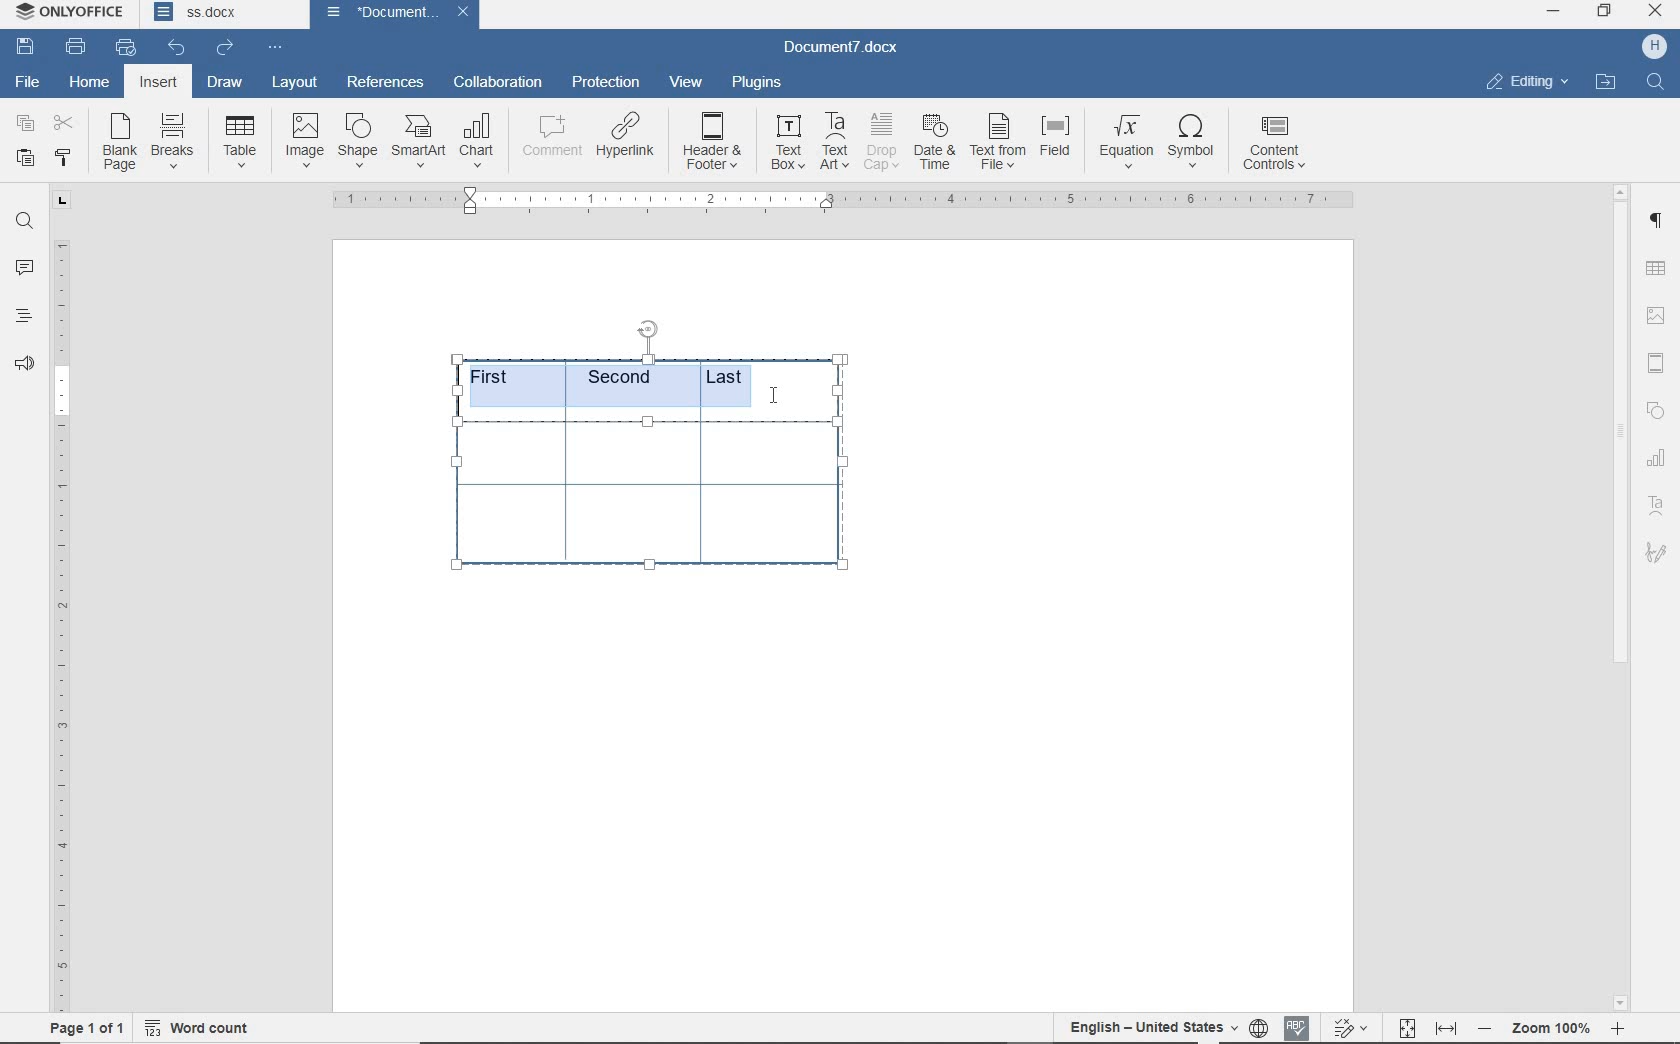  I want to click on protection, so click(605, 83).